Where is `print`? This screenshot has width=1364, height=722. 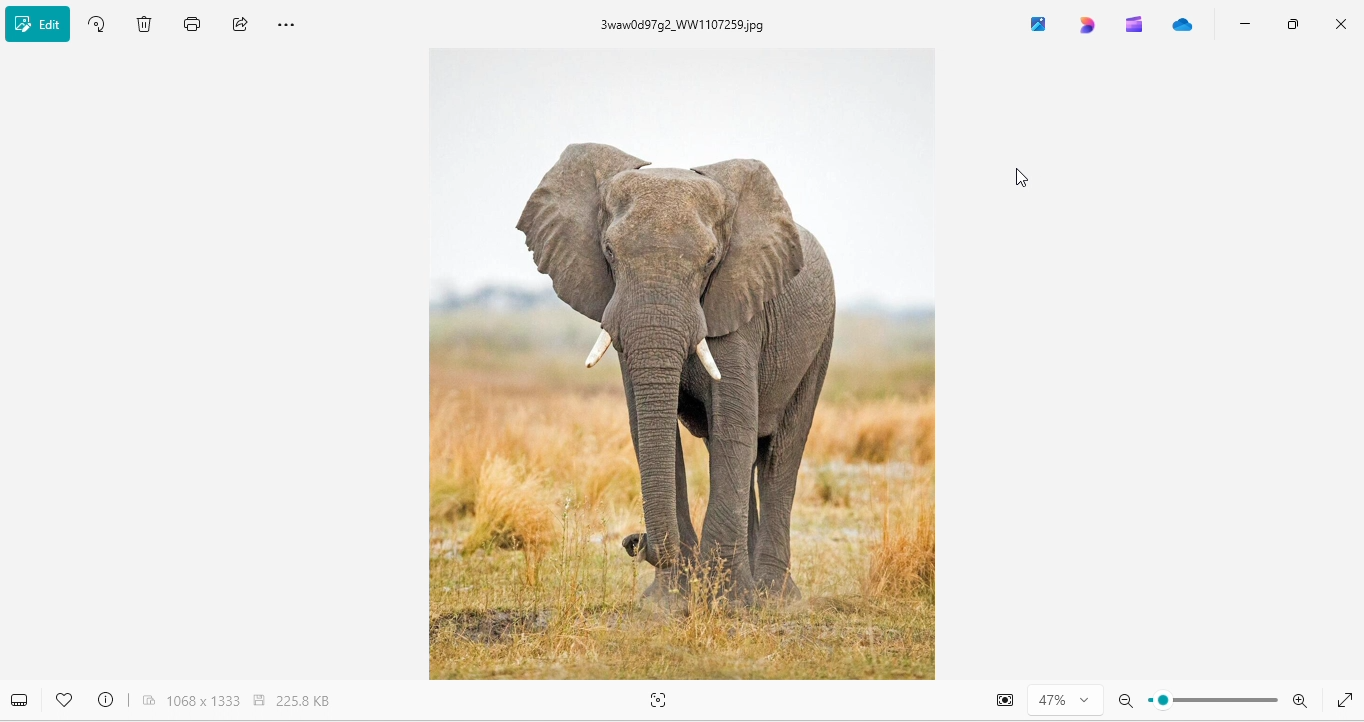 print is located at coordinates (195, 25).